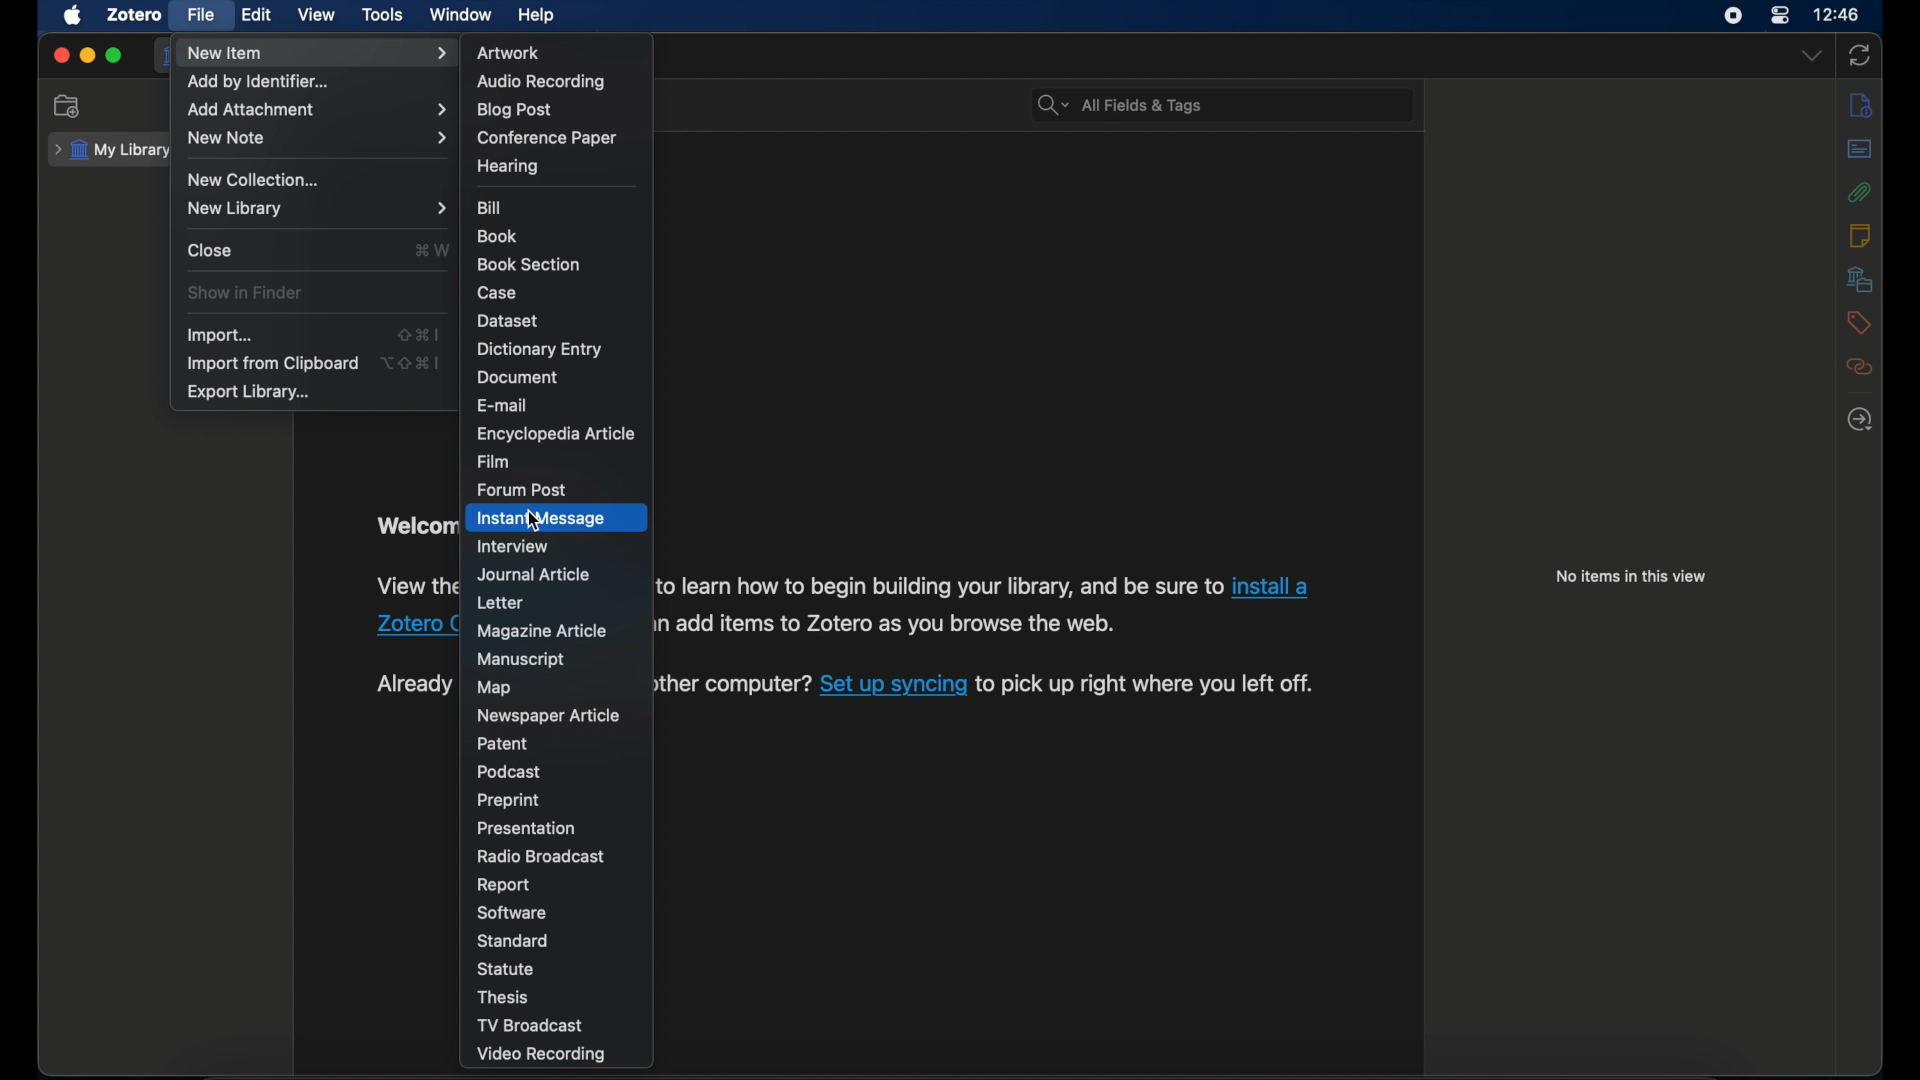  What do you see at coordinates (414, 363) in the screenshot?
I see `shortcut` at bounding box center [414, 363].